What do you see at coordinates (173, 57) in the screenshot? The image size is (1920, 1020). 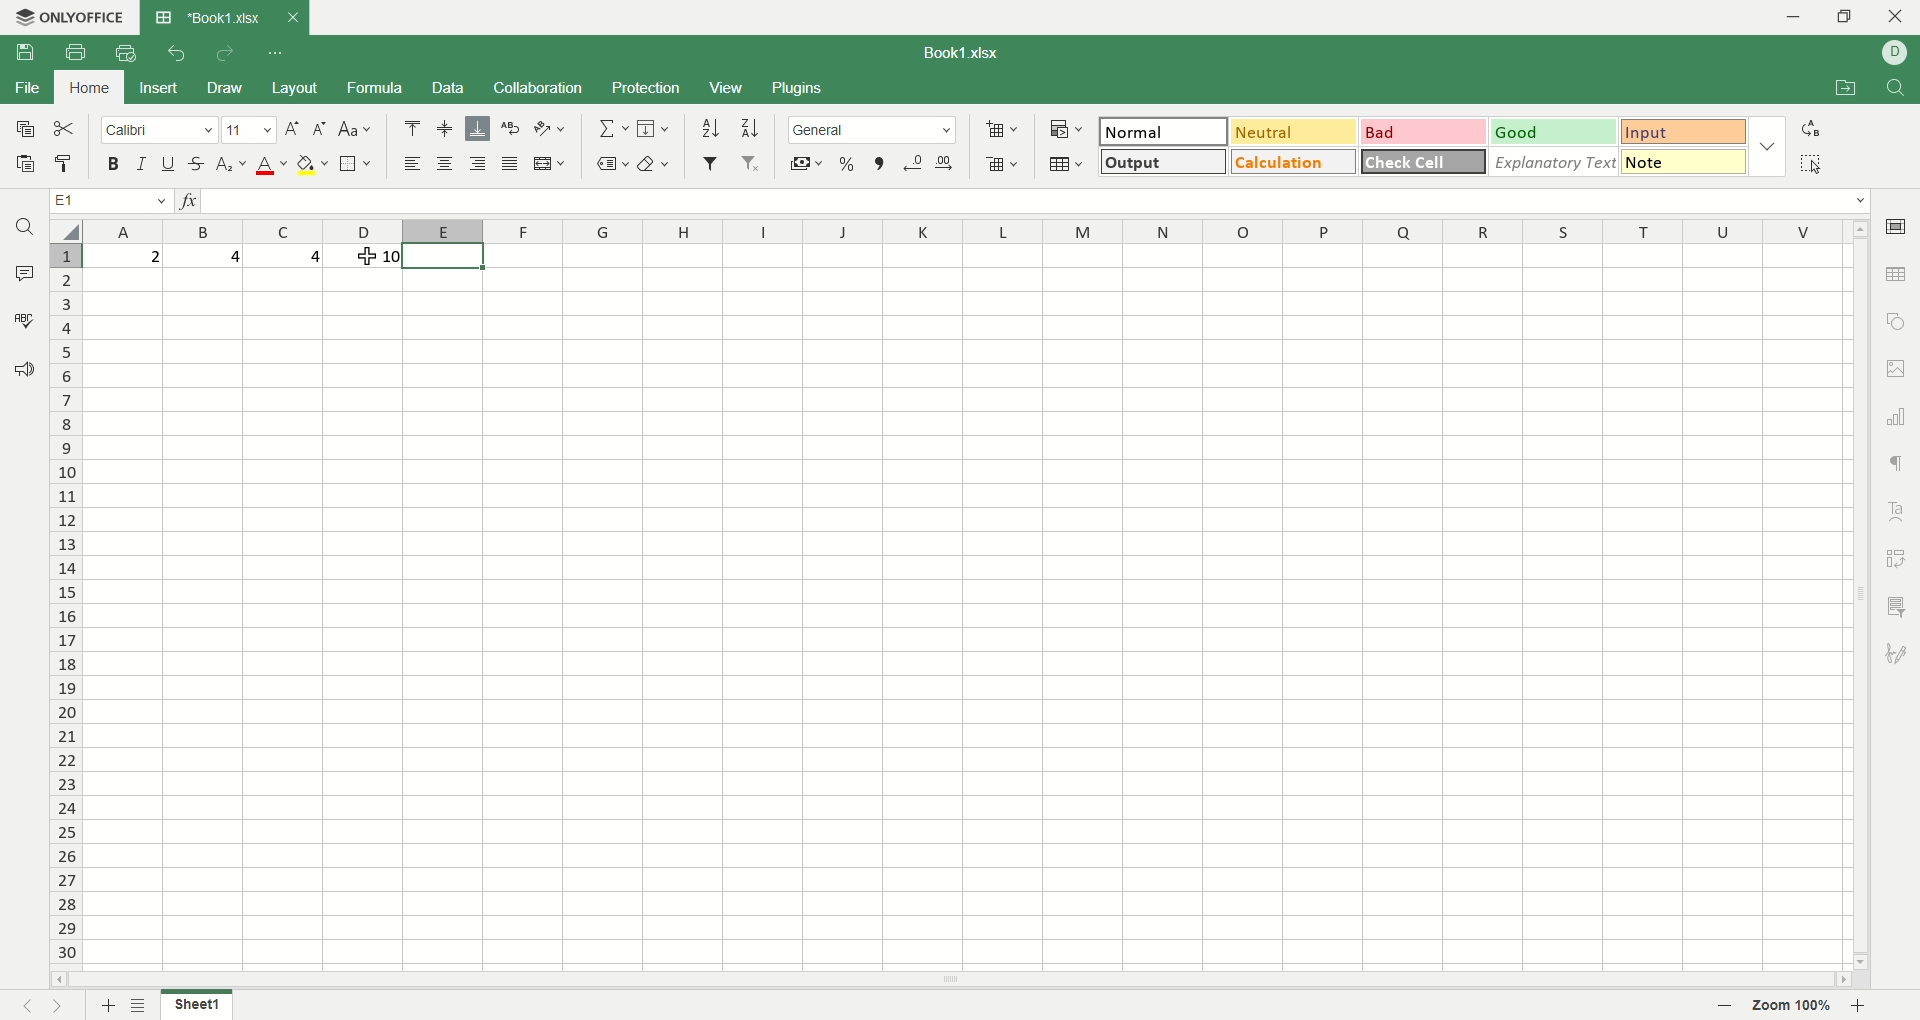 I see `undo` at bounding box center [173, 57].